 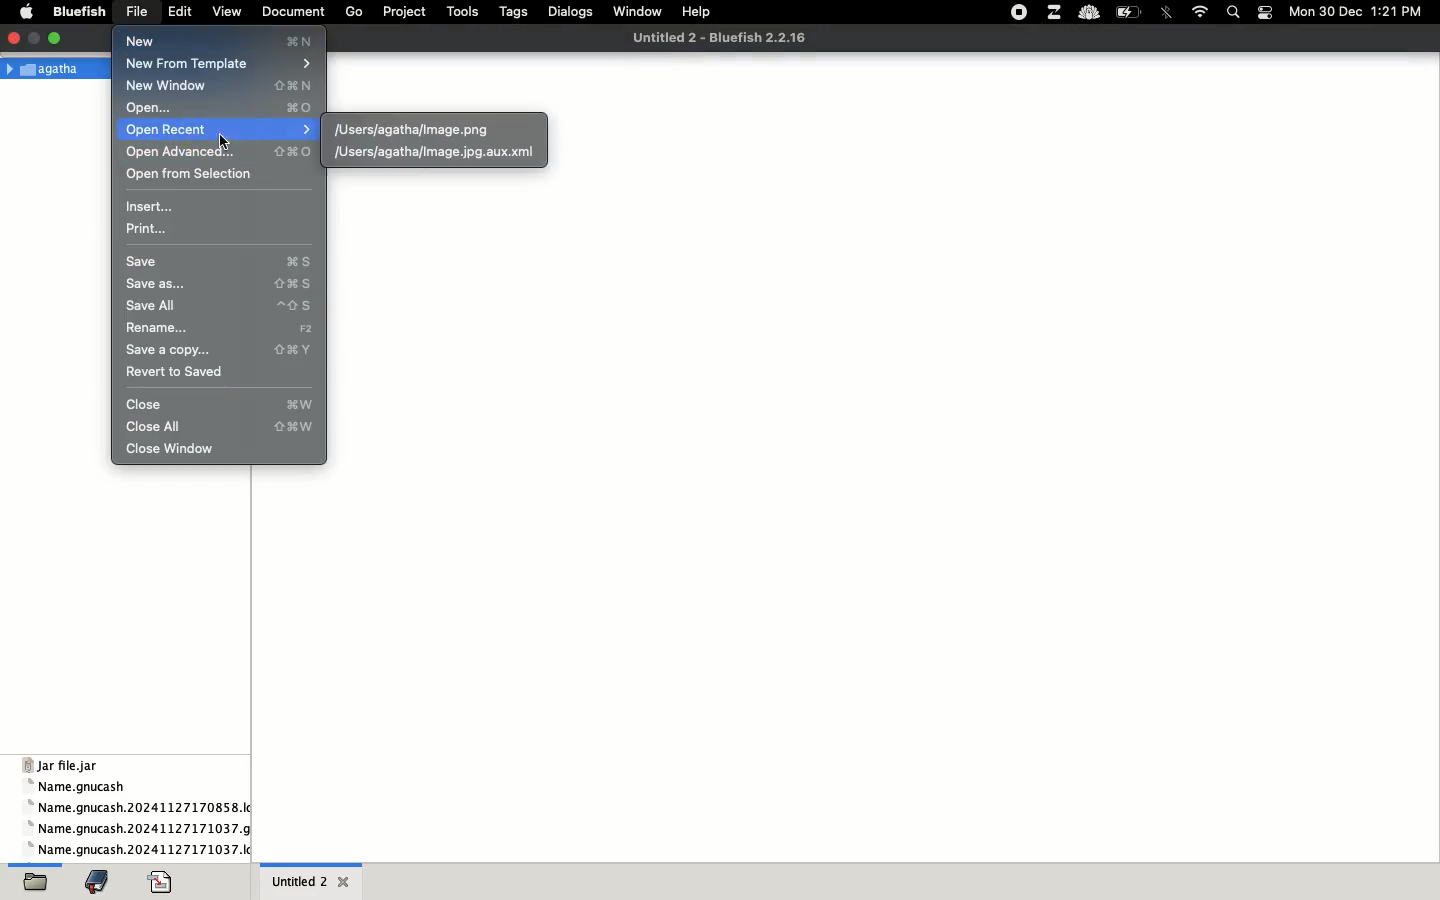 I want to click on name gnucash, so click(x=139, y=808).